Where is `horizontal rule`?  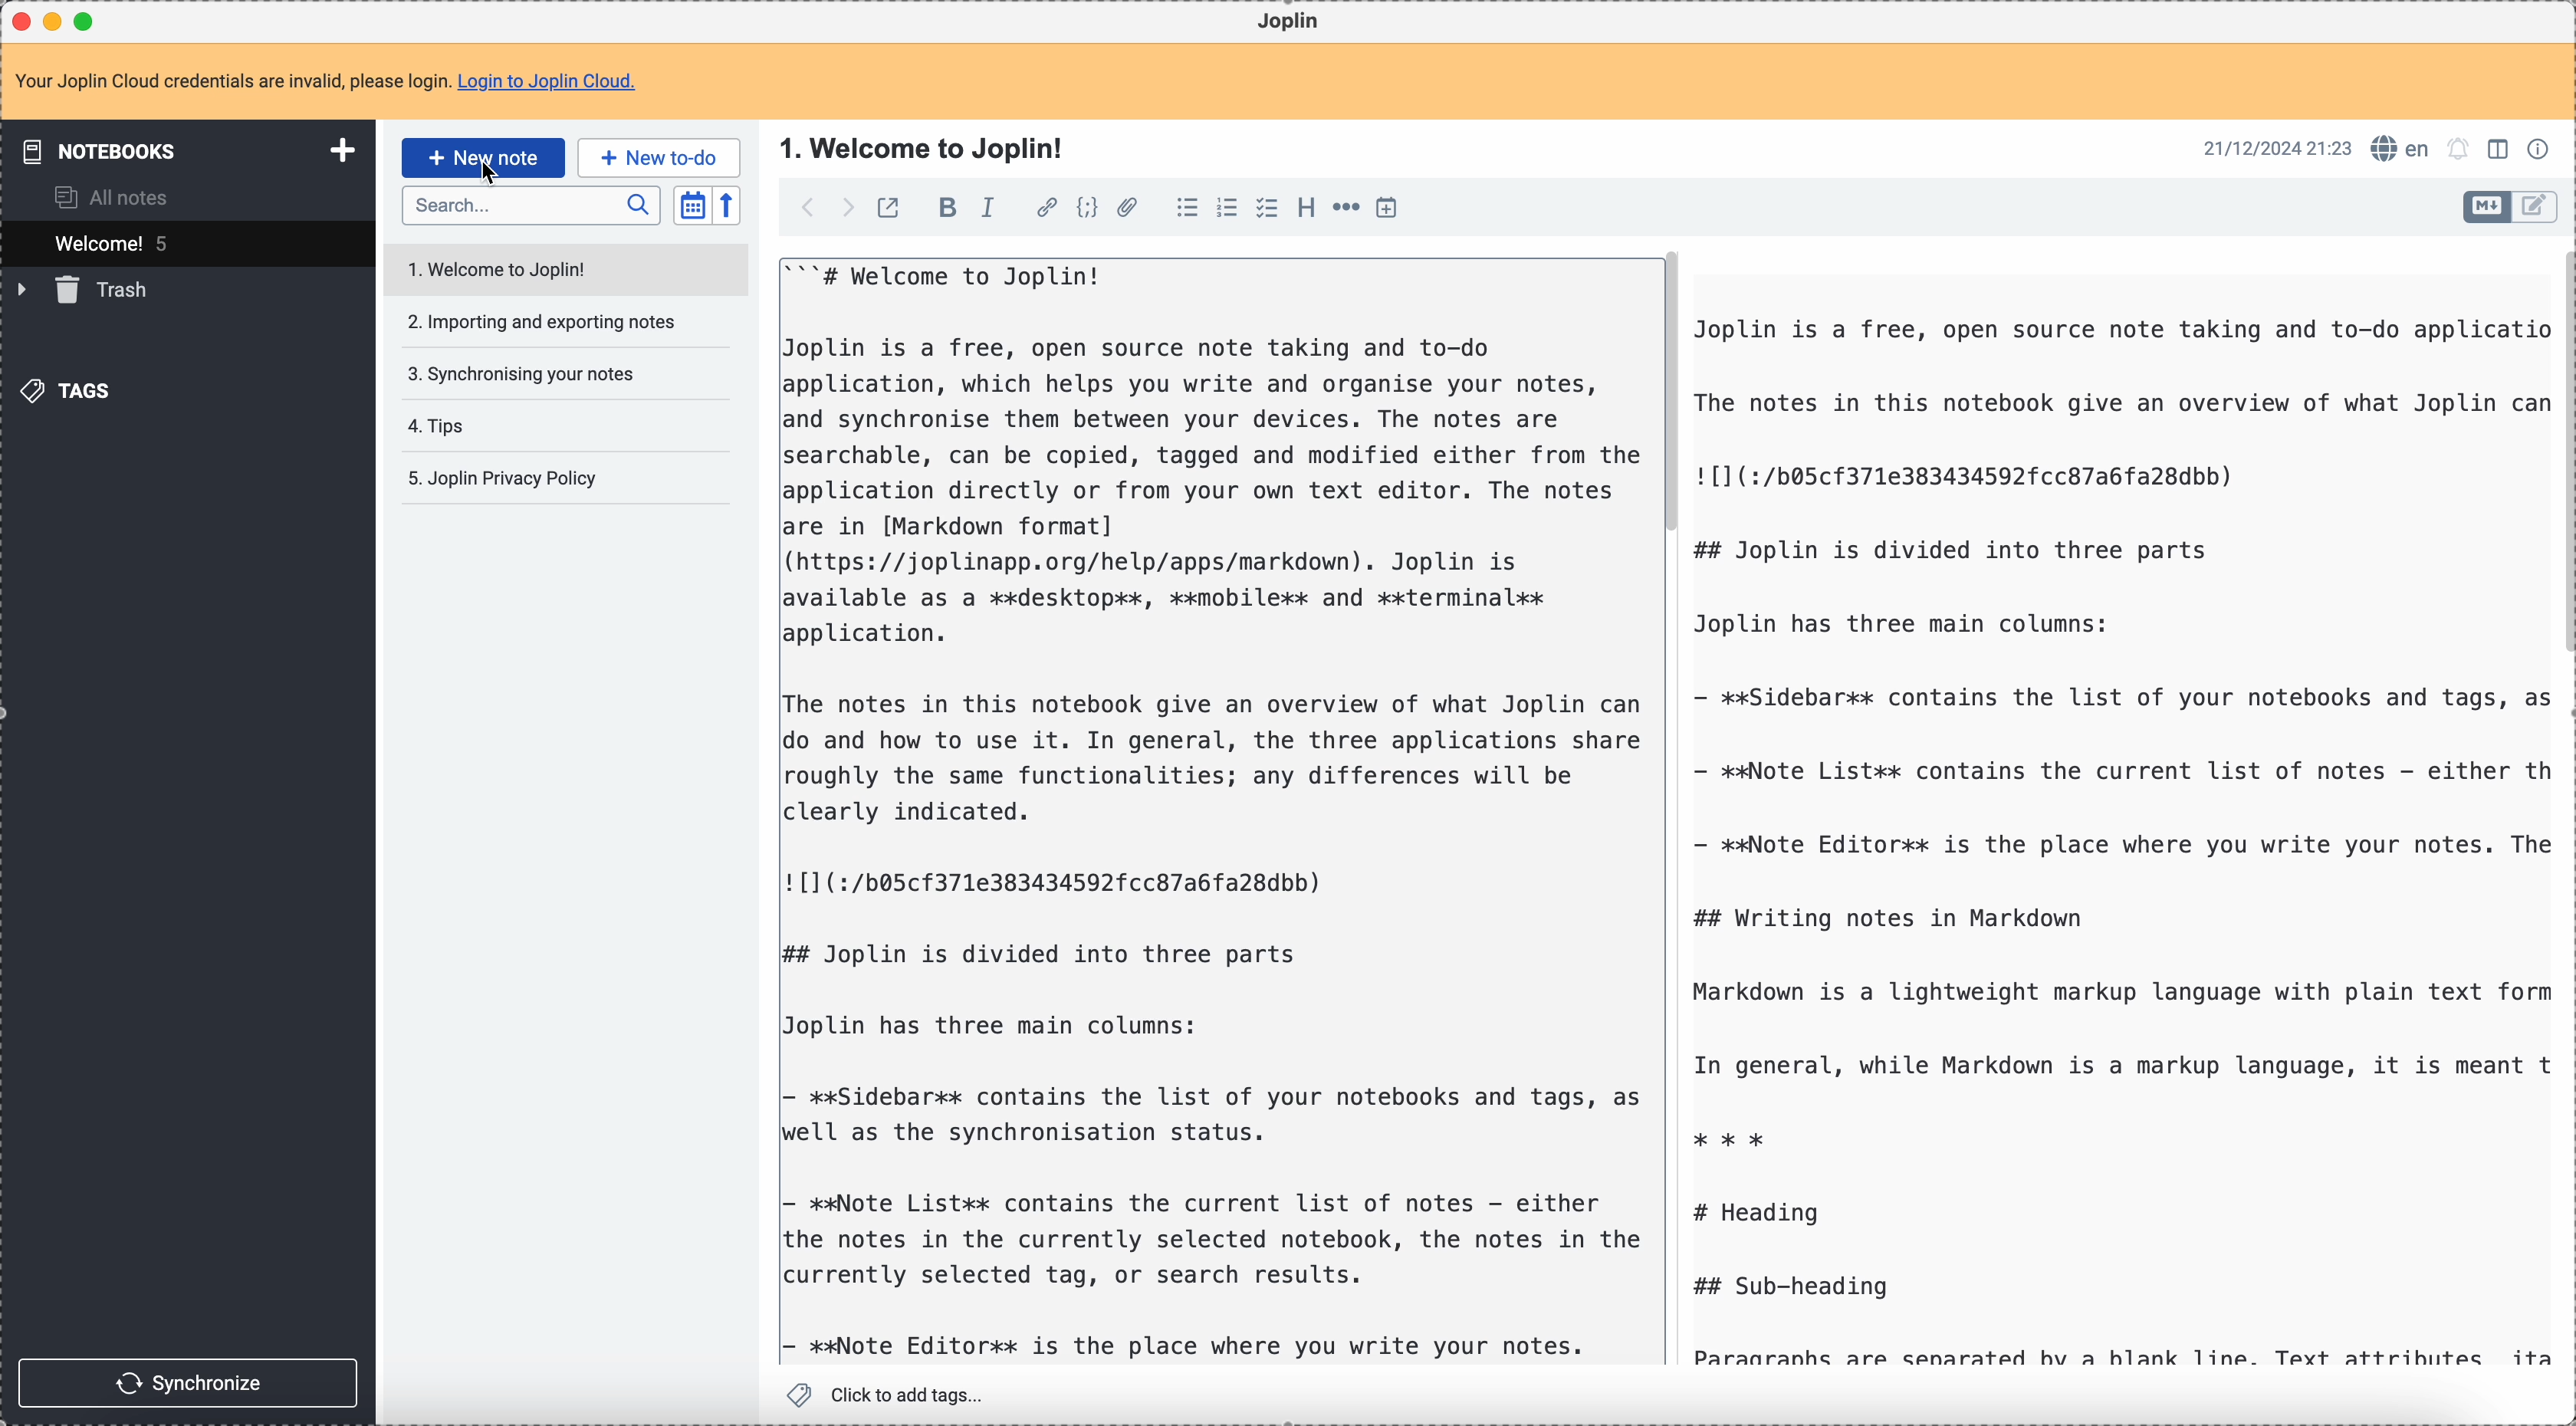
horizontal rule is located at coordinates (1349, 209).